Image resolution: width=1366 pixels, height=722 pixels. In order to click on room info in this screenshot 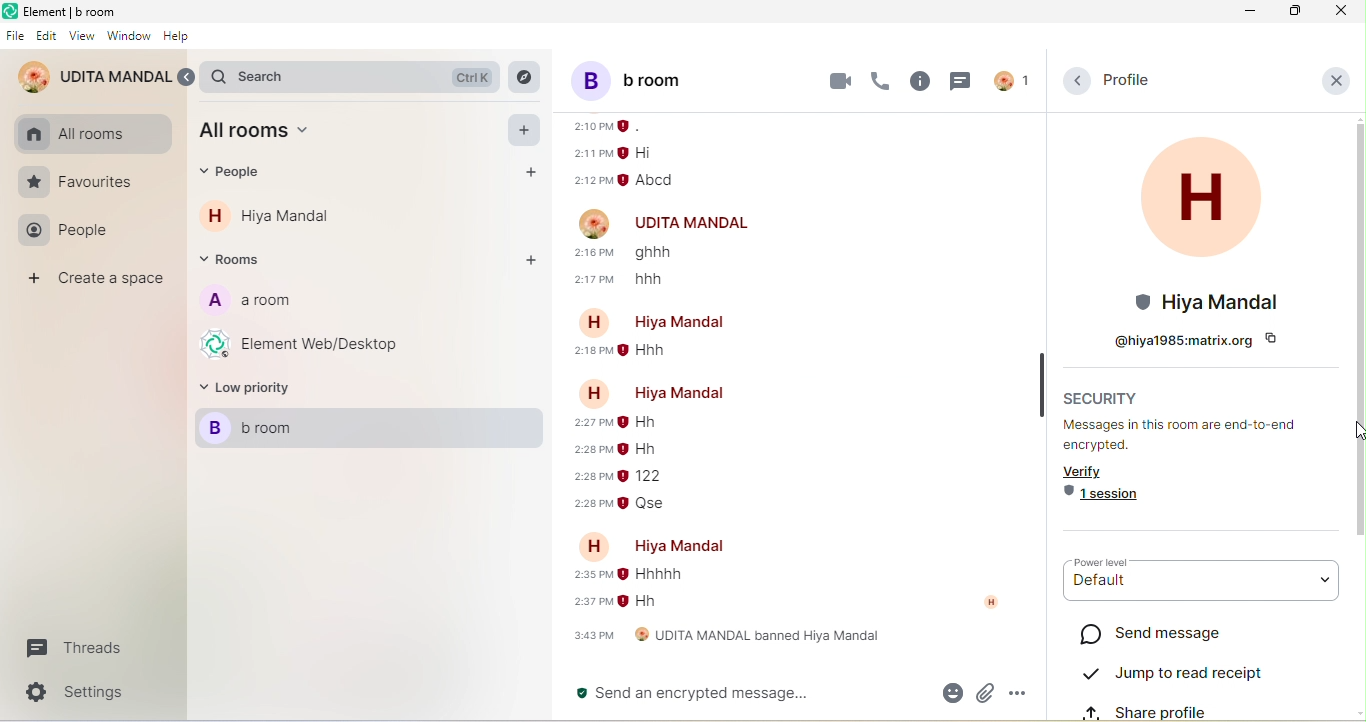, I will do `click(921, 82)`.